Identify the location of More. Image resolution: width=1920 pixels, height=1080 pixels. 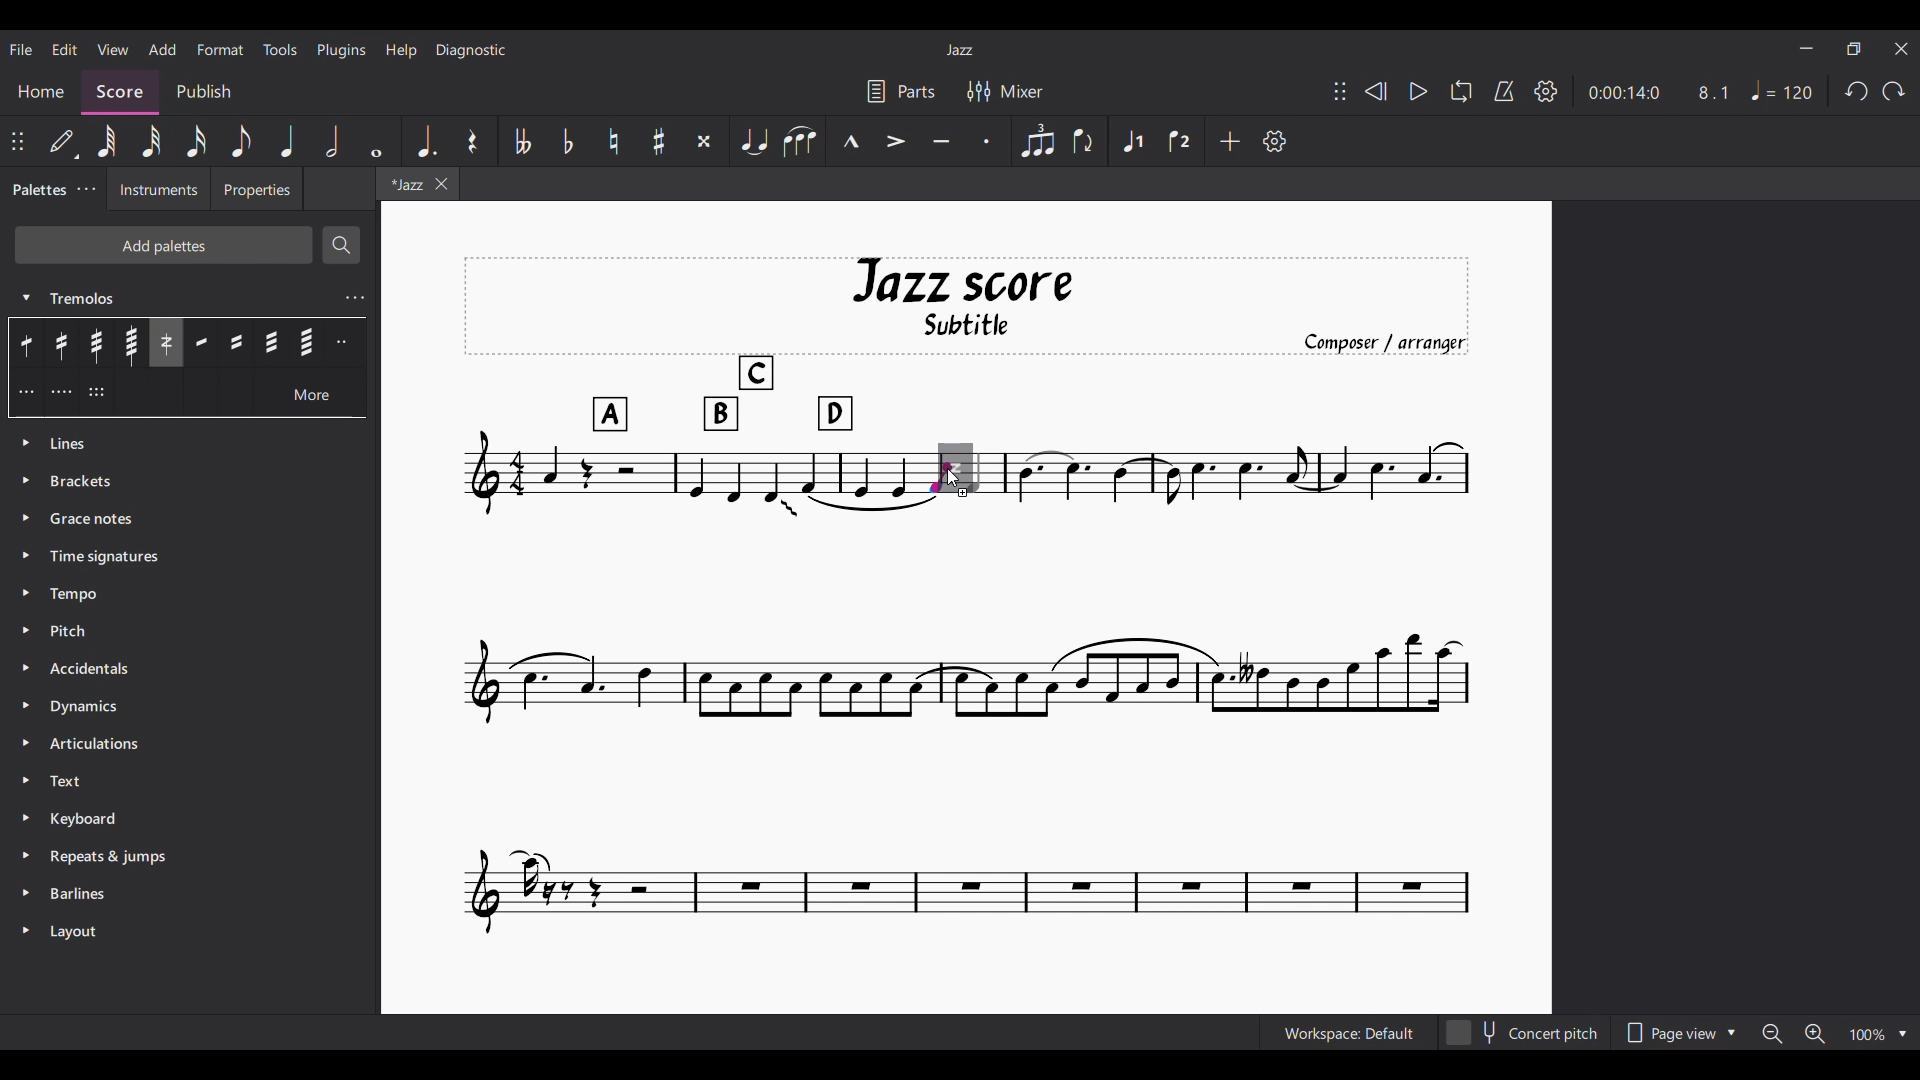
(312, 392).